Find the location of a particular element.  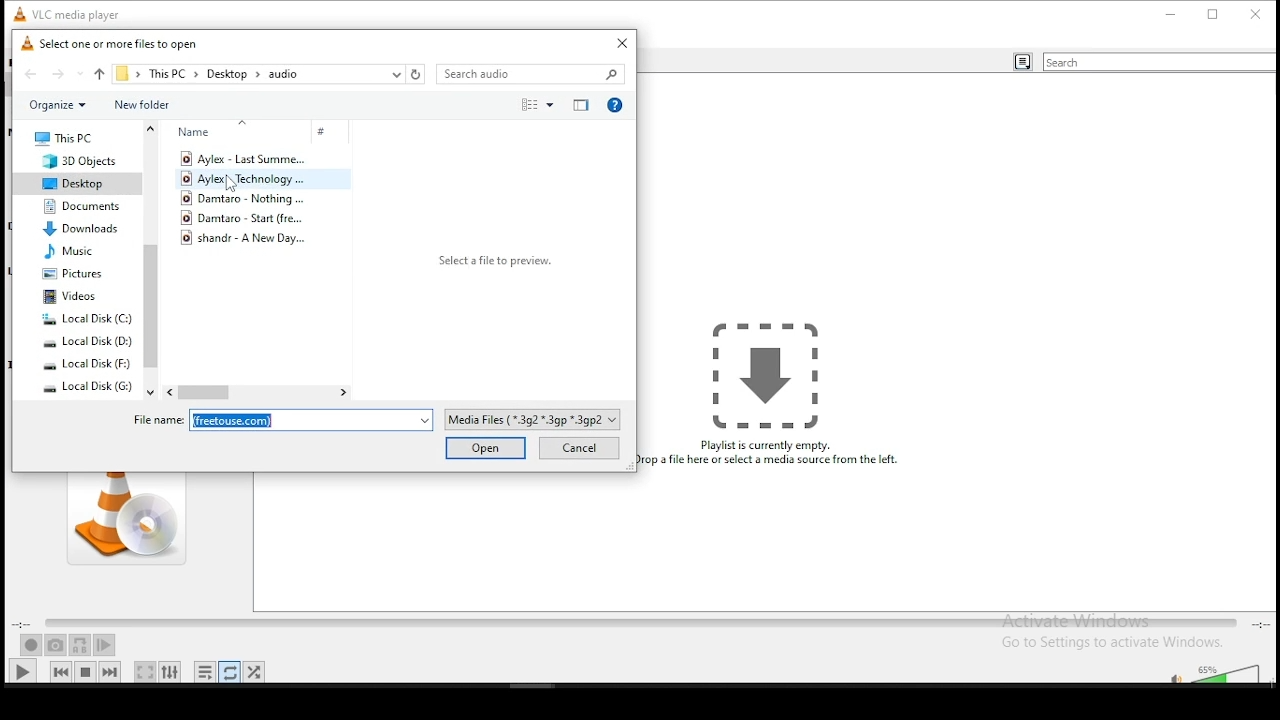

stop is located at coordinates (86, 670).